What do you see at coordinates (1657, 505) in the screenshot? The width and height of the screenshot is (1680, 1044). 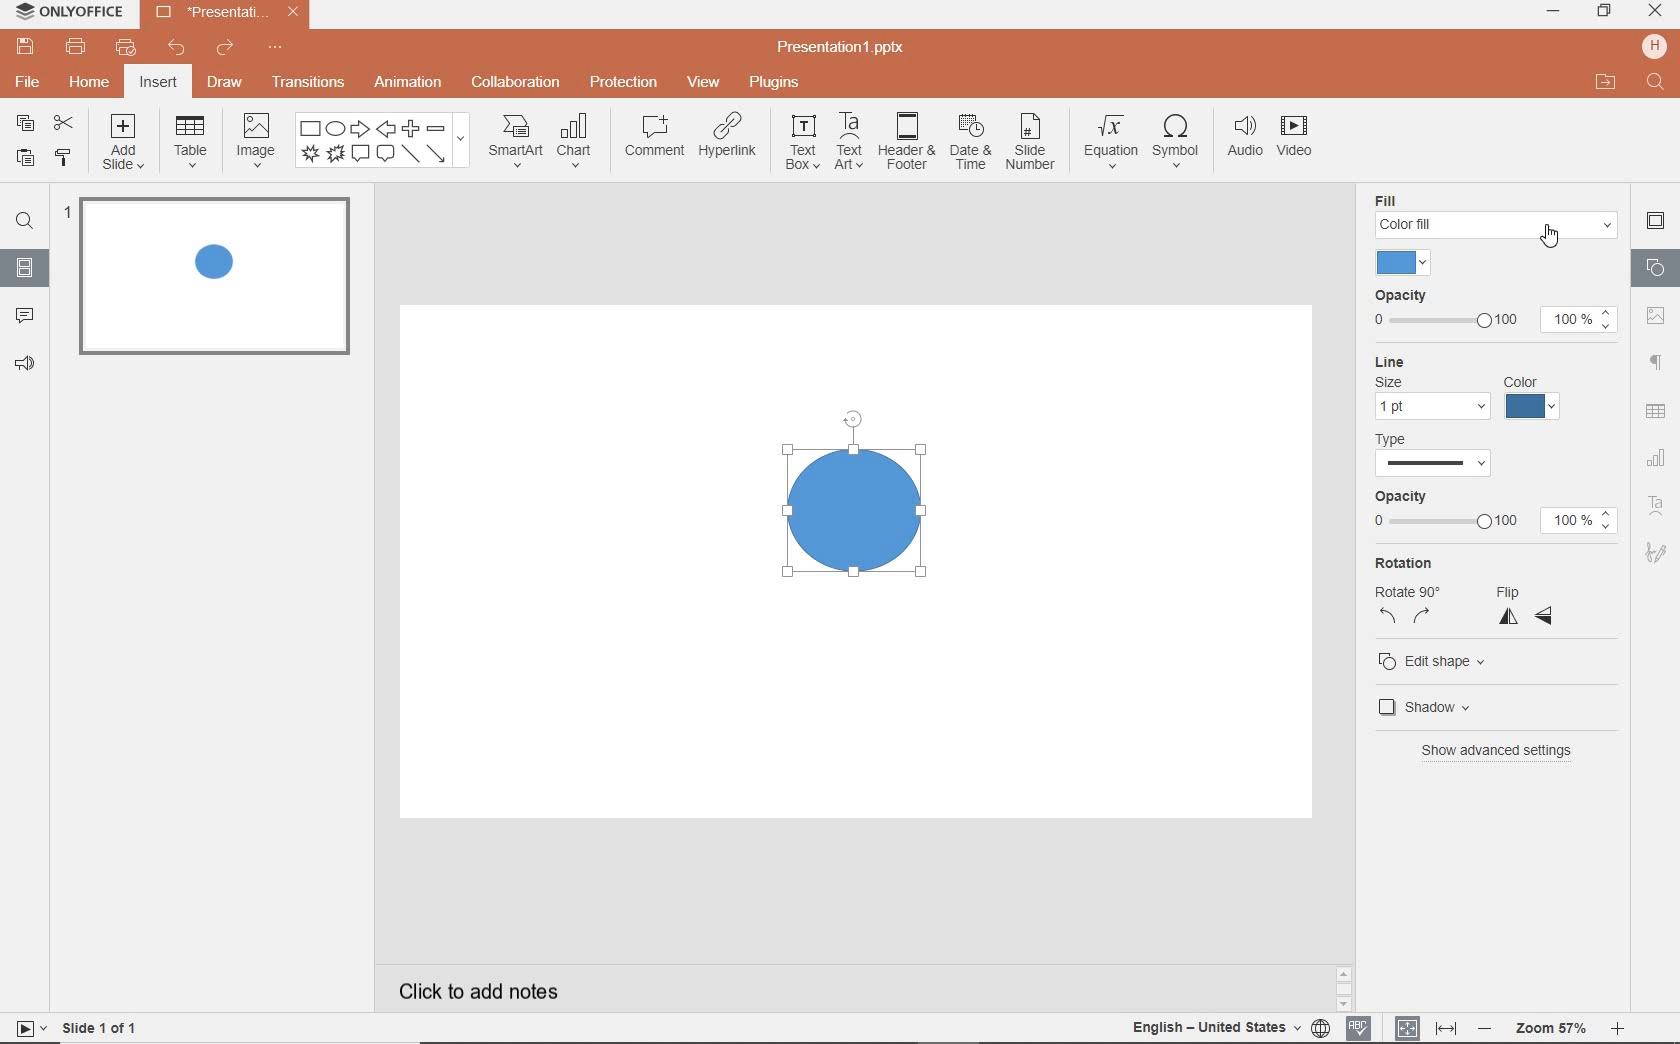 I see `text art` at bounding box center [1657, 505].